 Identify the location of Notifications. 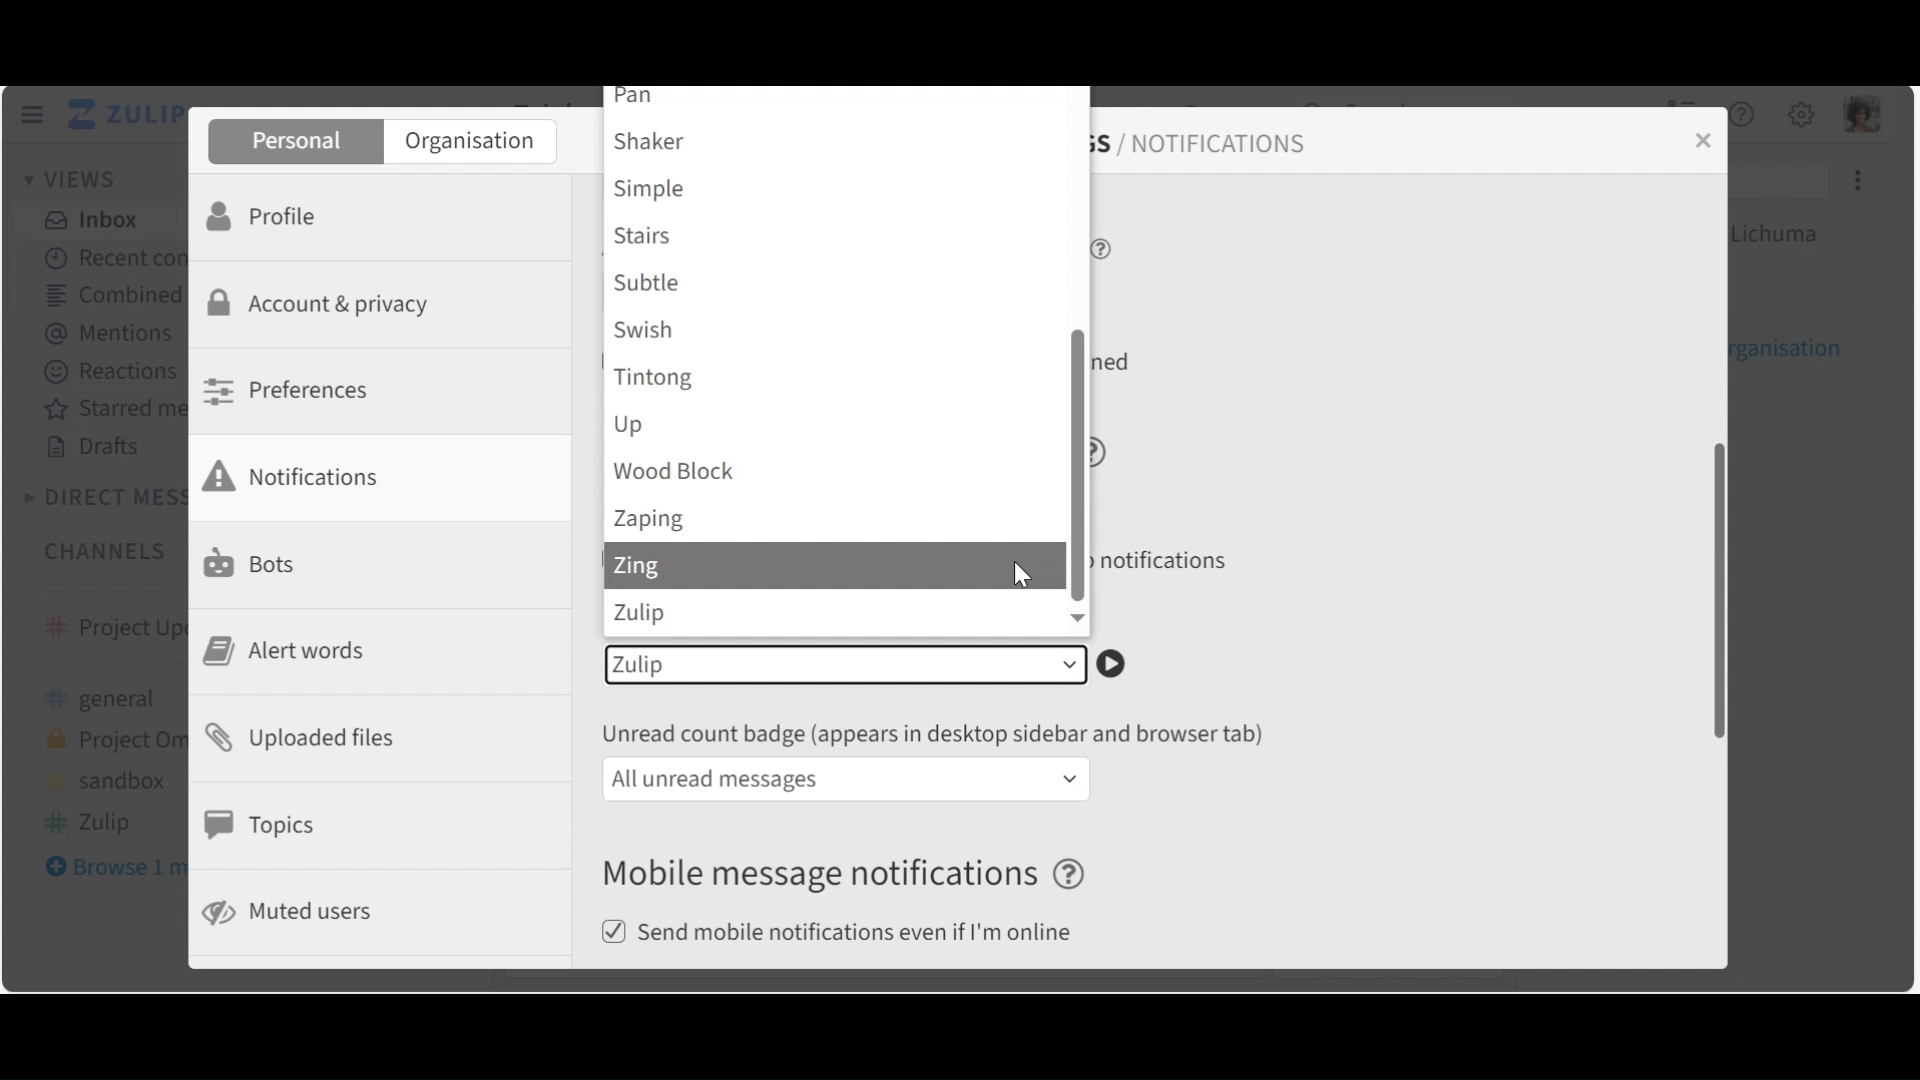
(305, 476).